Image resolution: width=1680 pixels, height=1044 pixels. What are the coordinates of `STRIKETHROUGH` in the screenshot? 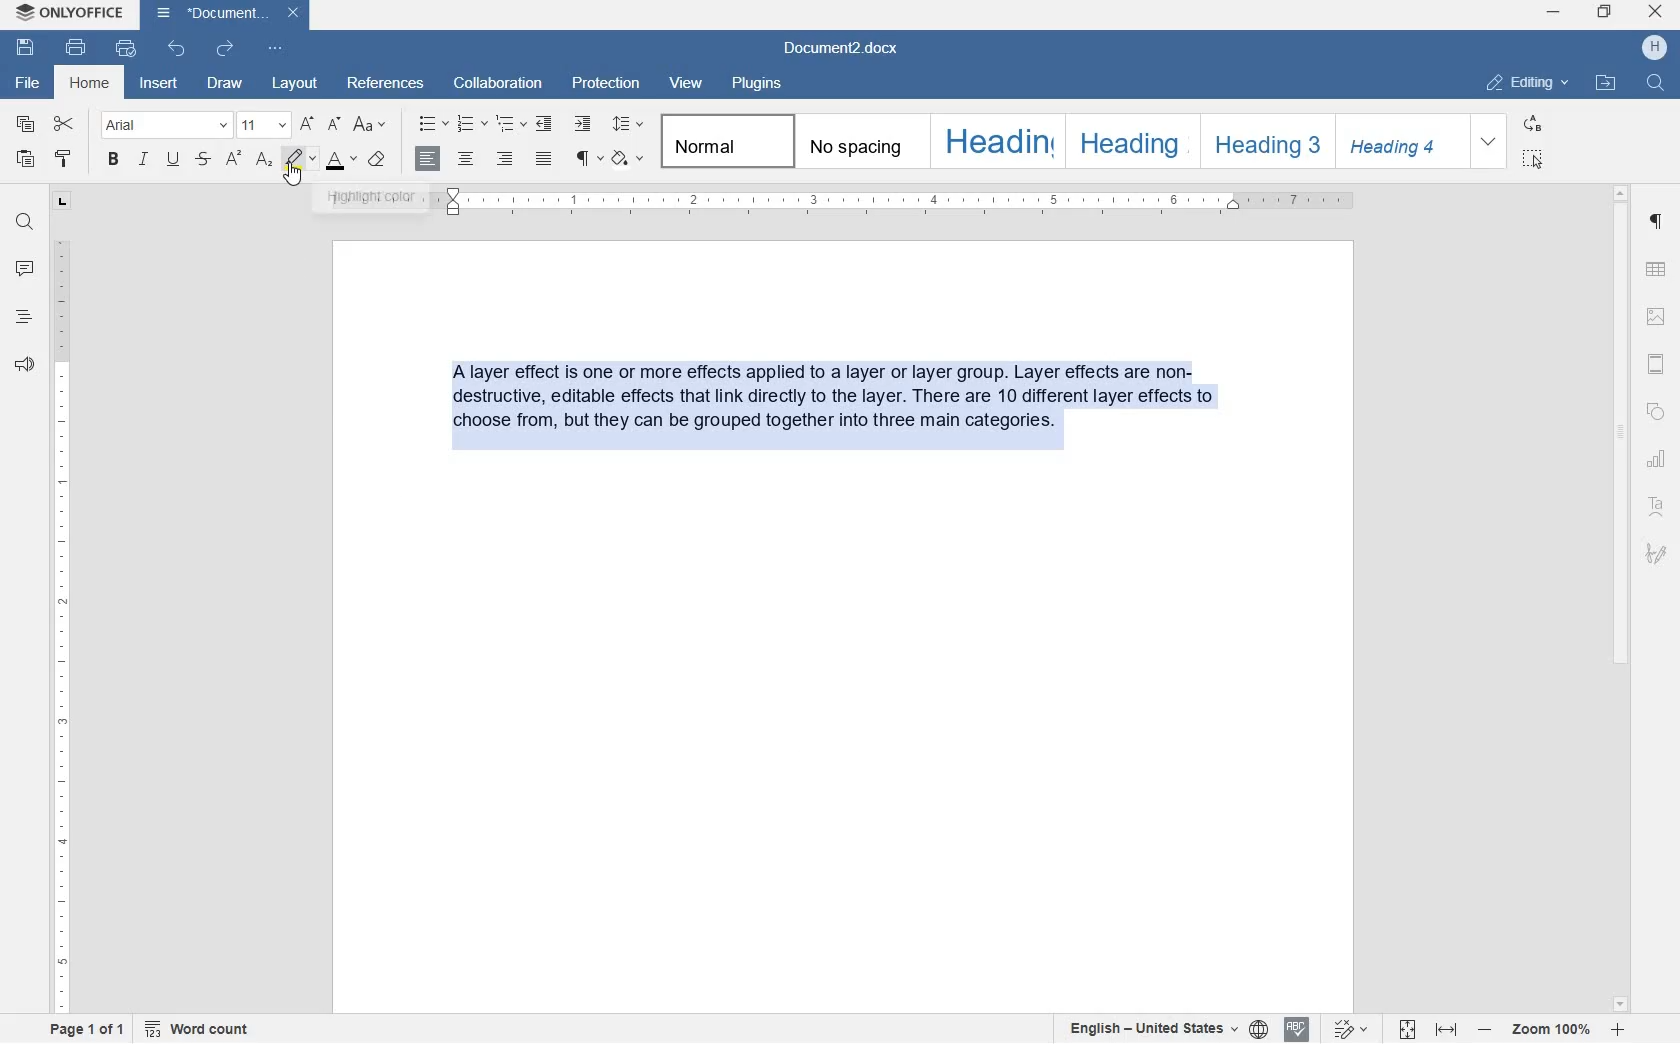 It's located at (201, 160).